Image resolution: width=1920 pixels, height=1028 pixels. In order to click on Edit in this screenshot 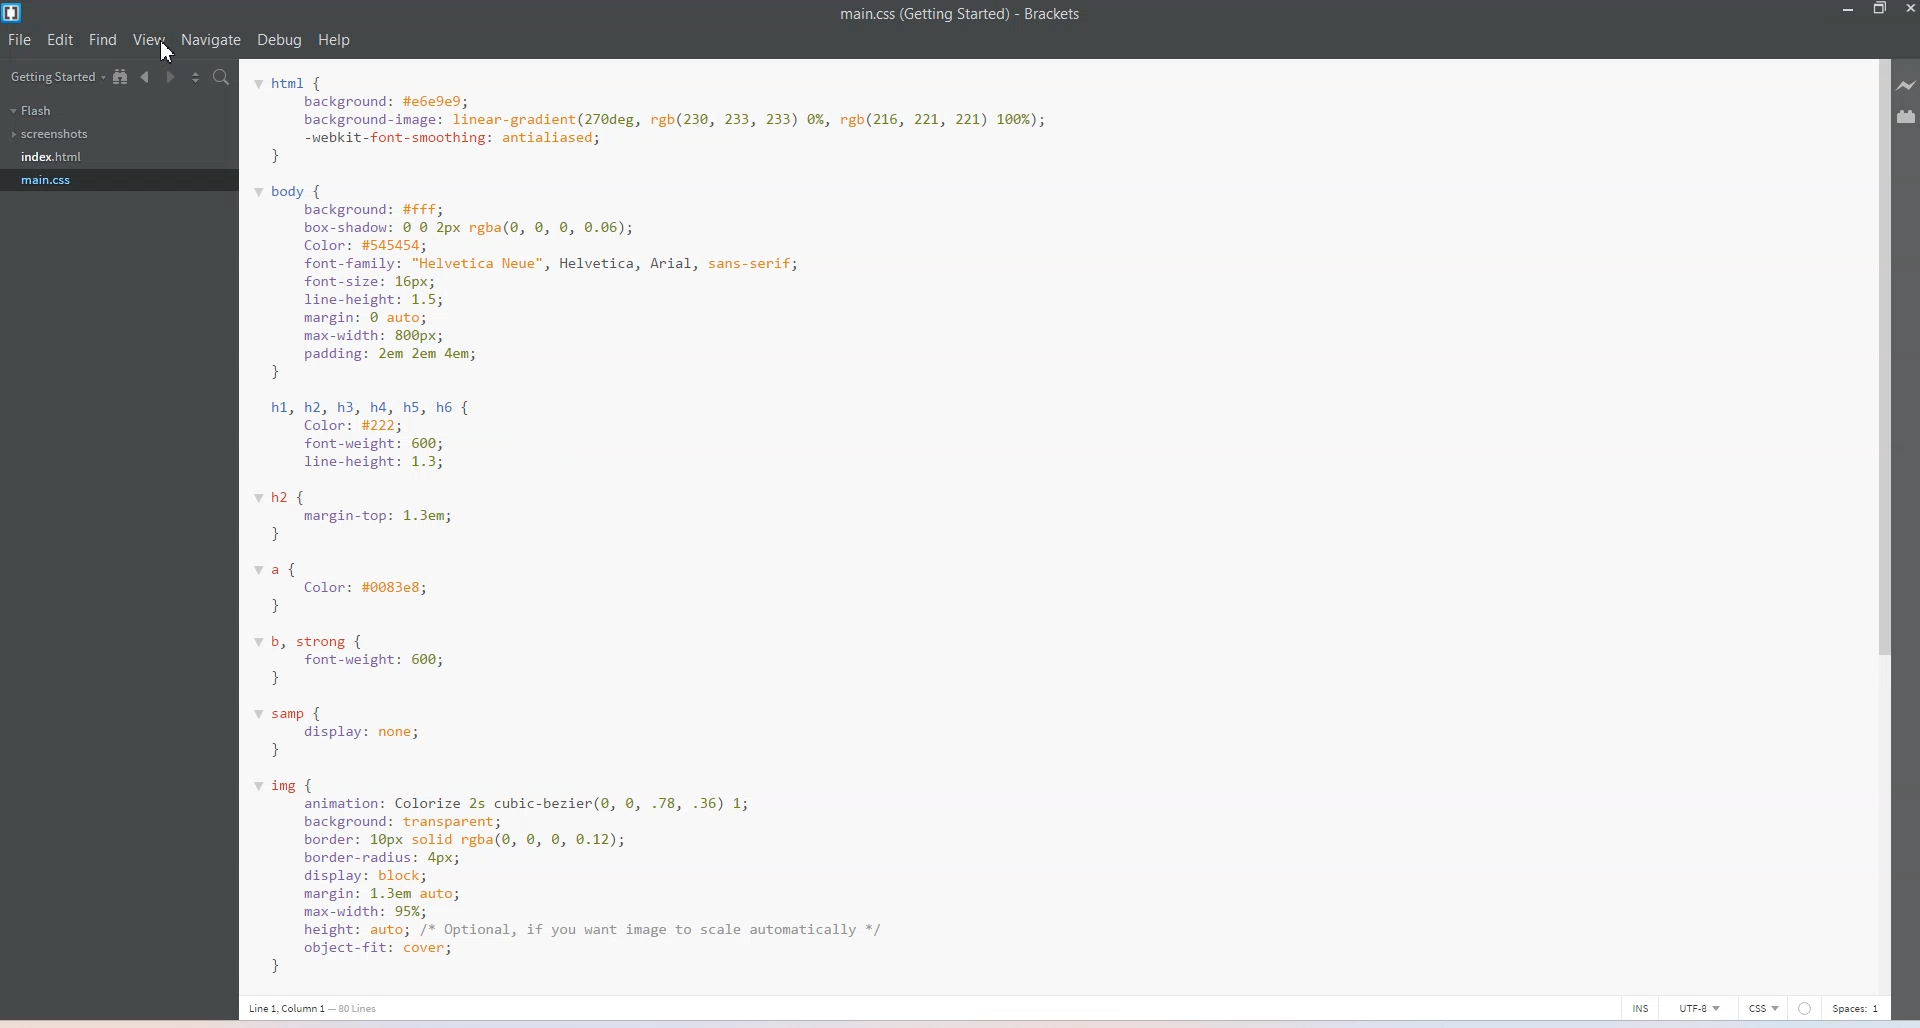, I will do `click(62, 39)`.